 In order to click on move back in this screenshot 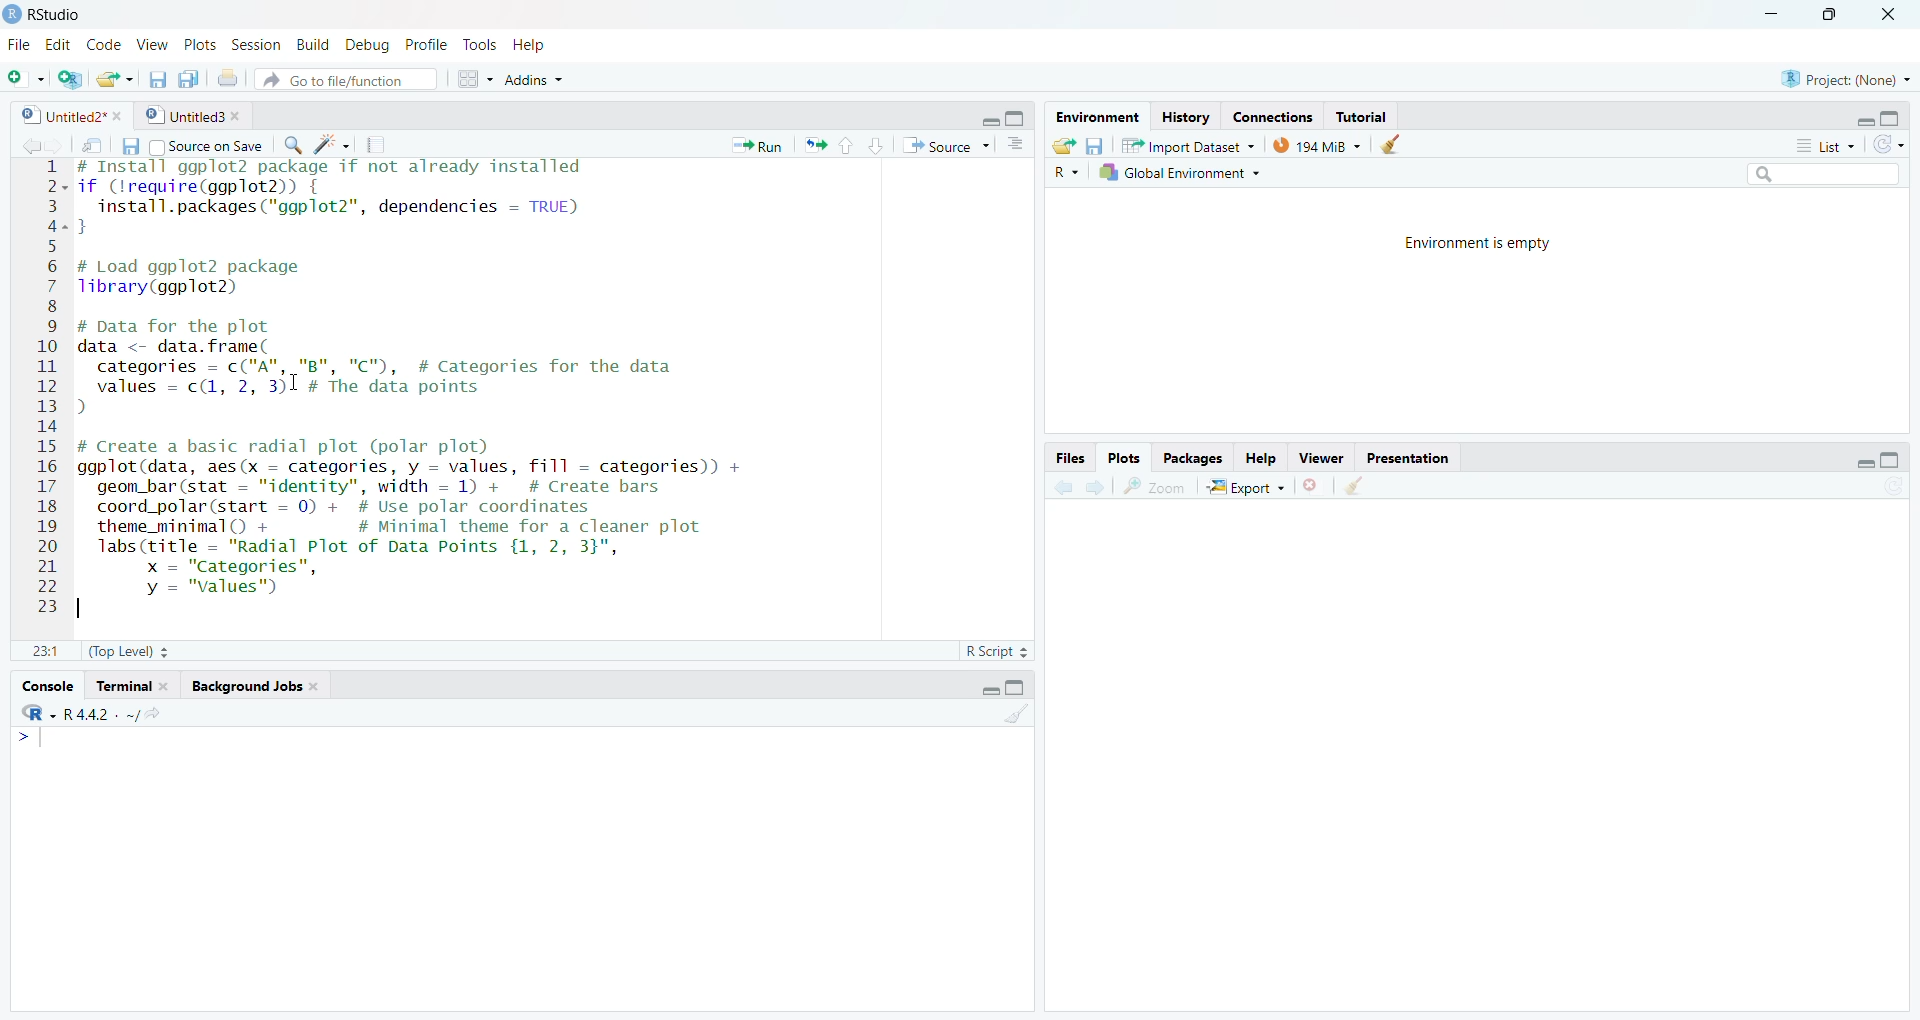, I will do `click(1065, 486)`.